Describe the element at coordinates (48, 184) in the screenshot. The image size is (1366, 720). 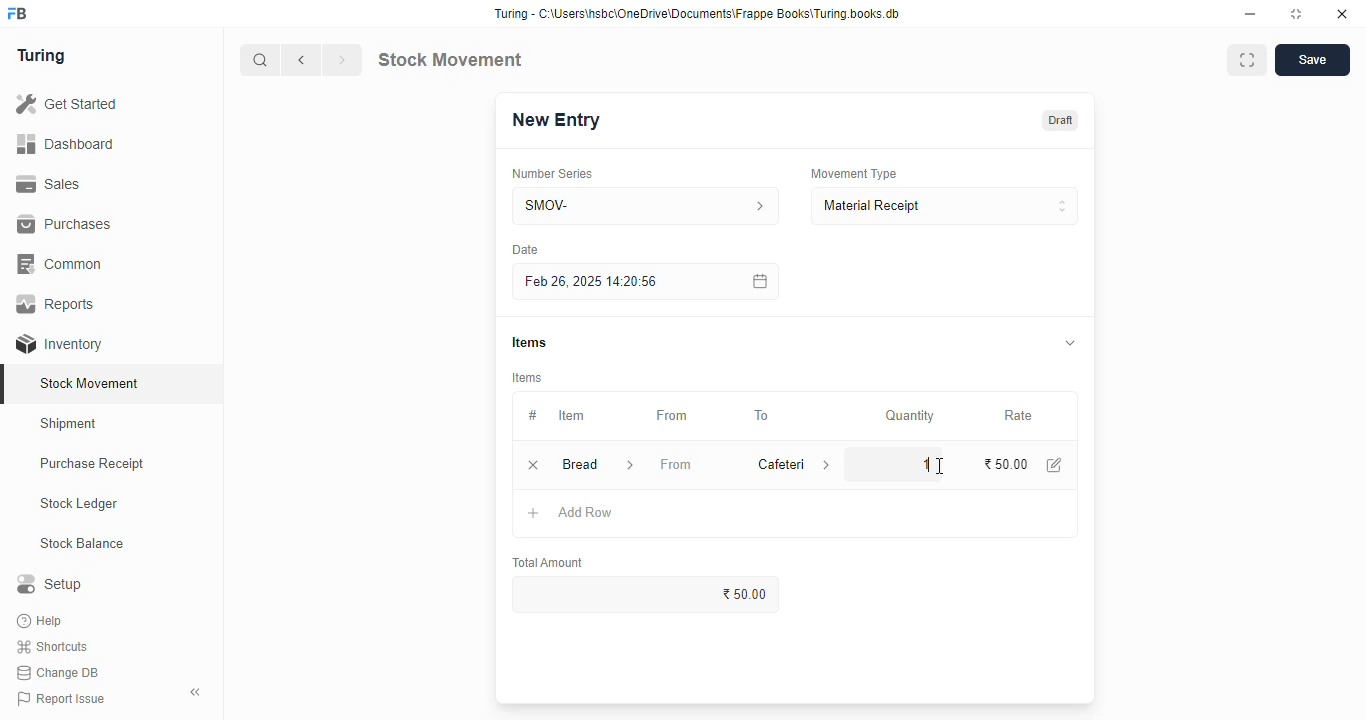
I see `sales` at that location.